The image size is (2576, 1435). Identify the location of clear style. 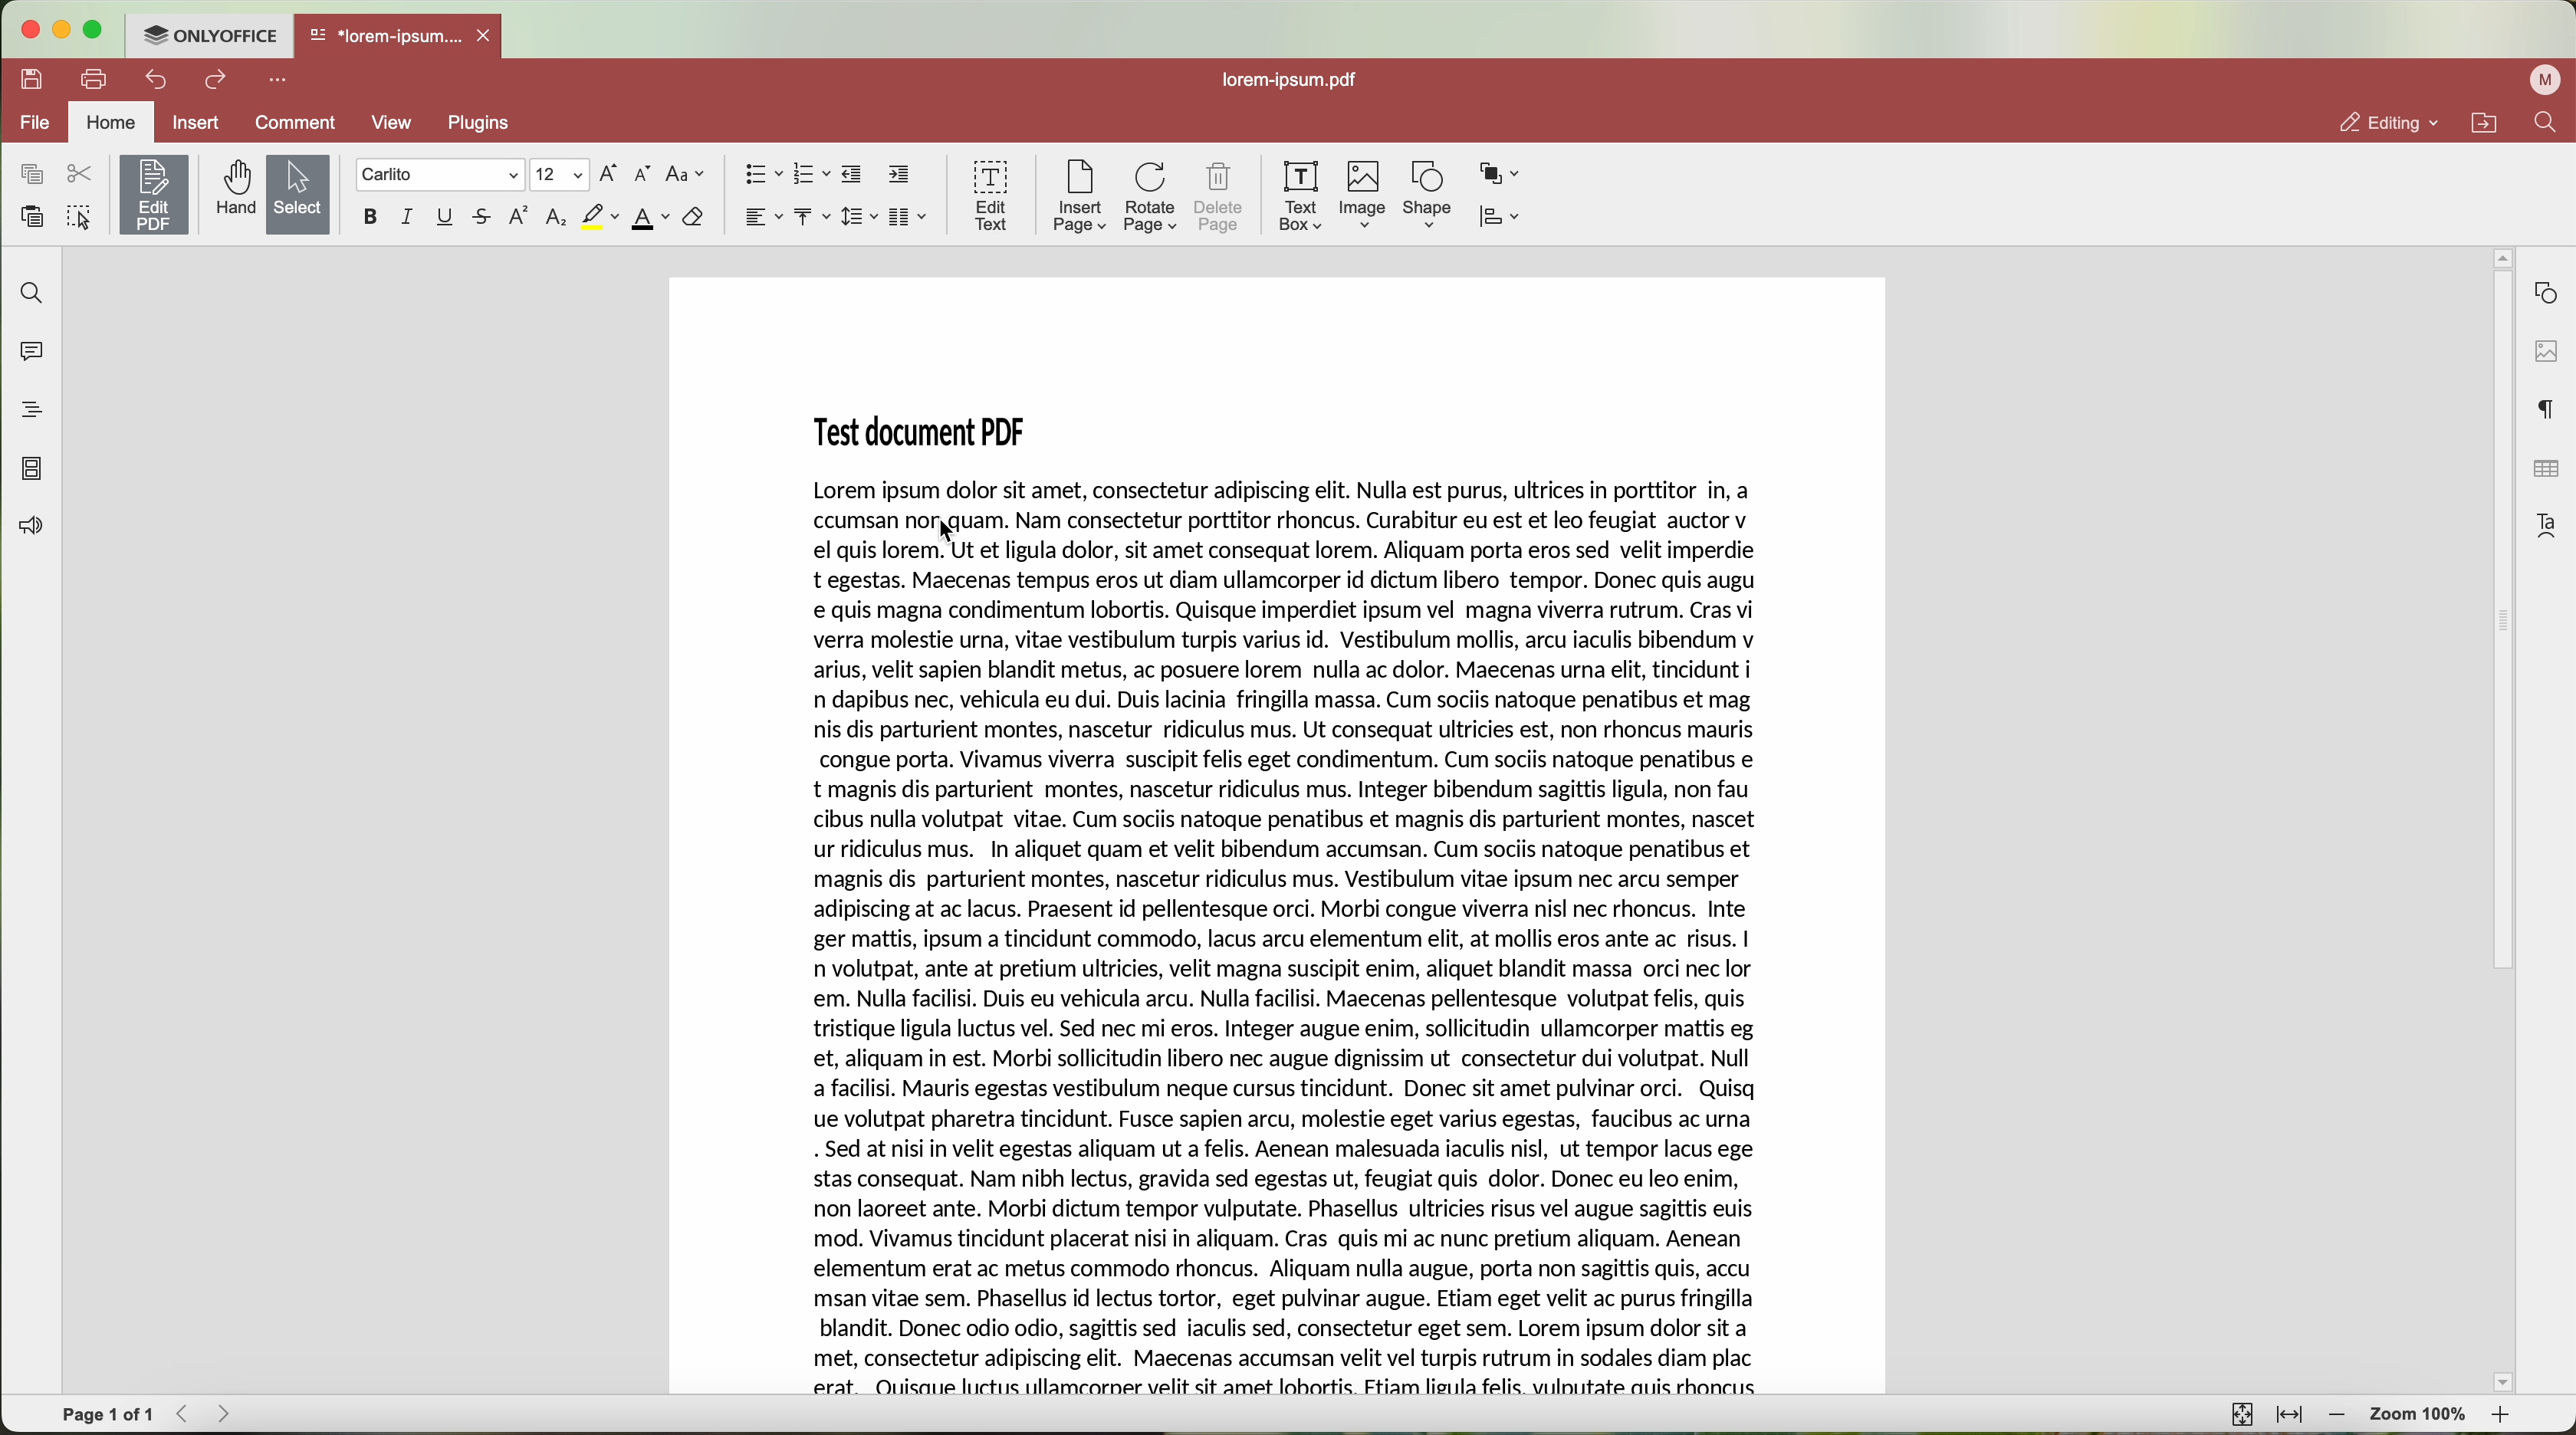
(693, 219).